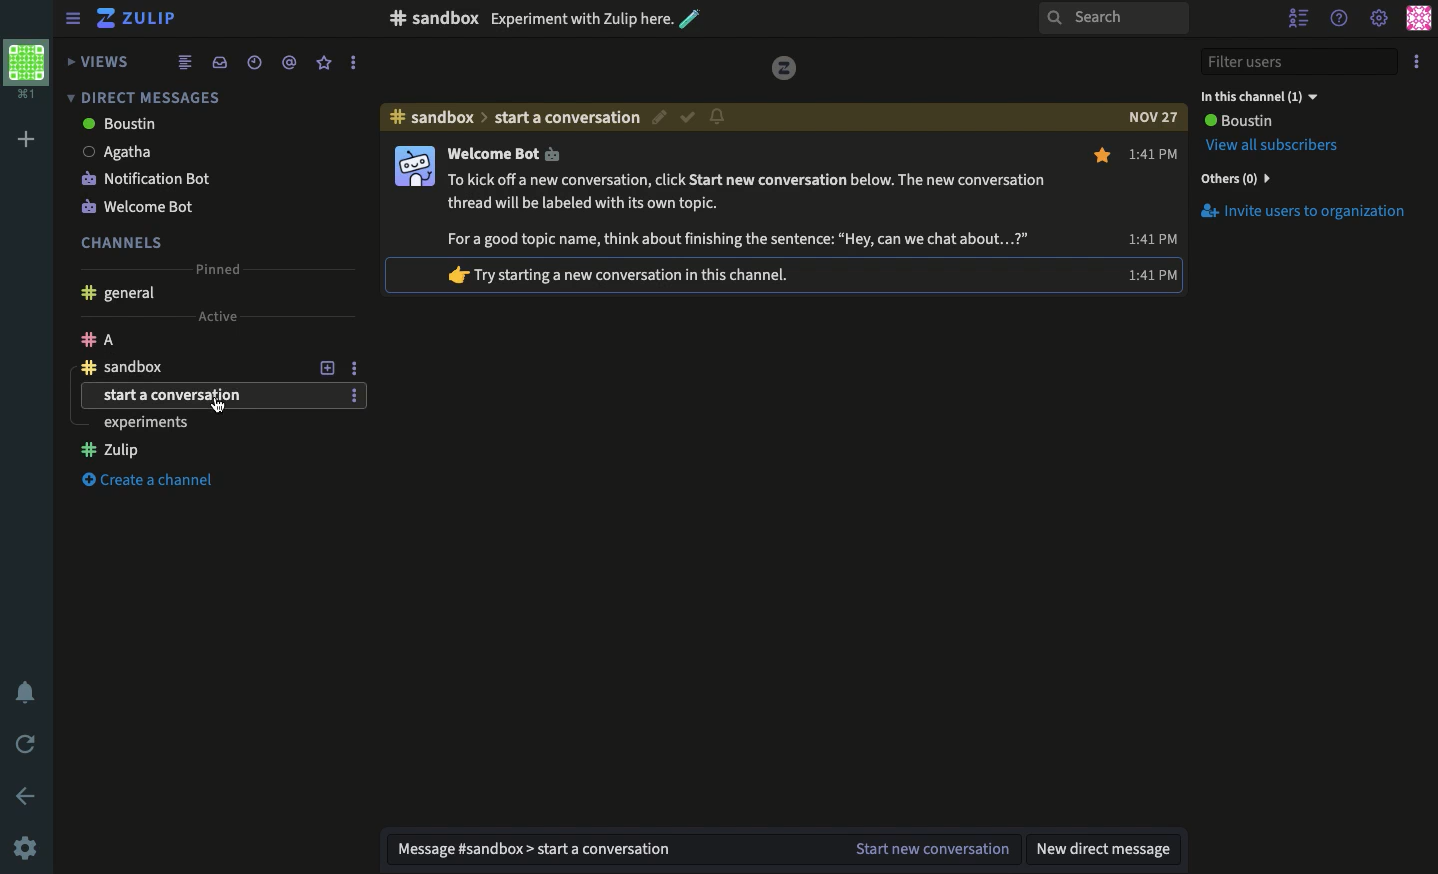  I want to click on Options, so click(354, 339).